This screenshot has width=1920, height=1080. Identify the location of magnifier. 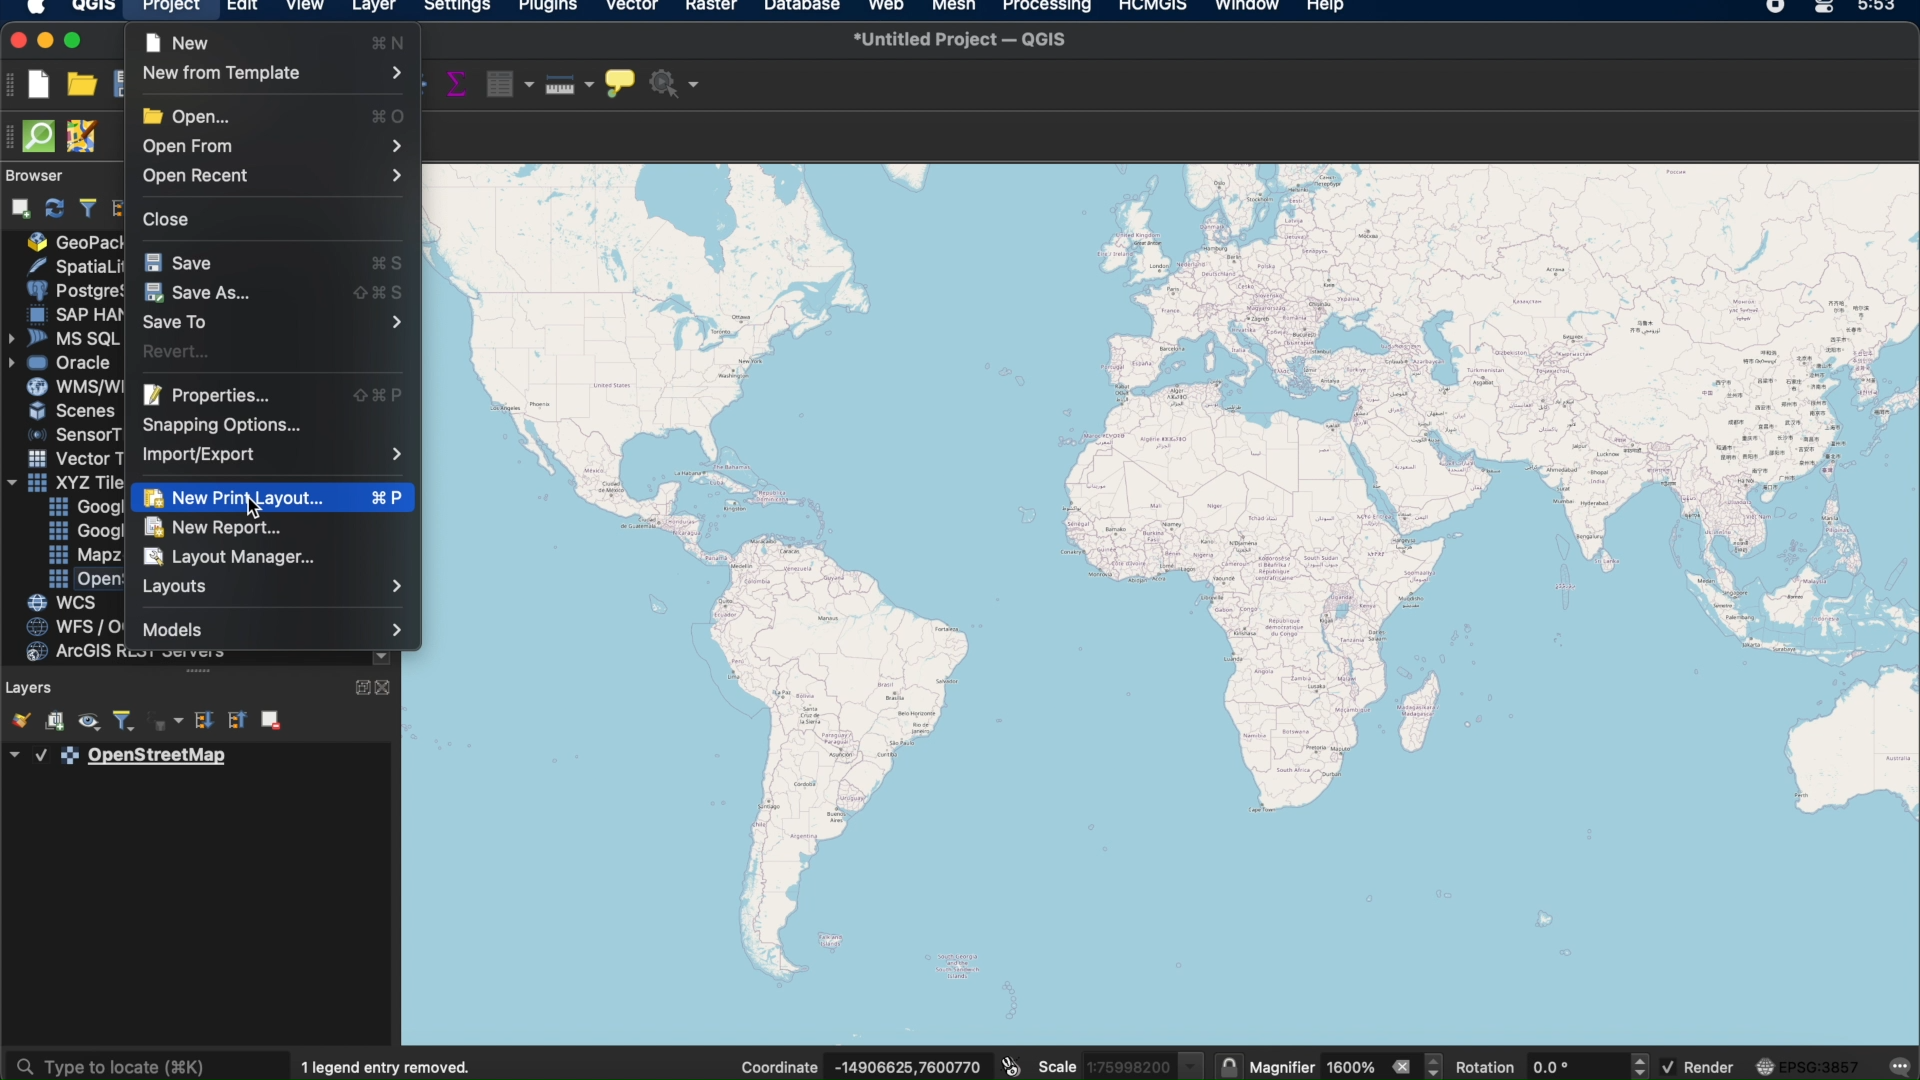
(1349, 1063).